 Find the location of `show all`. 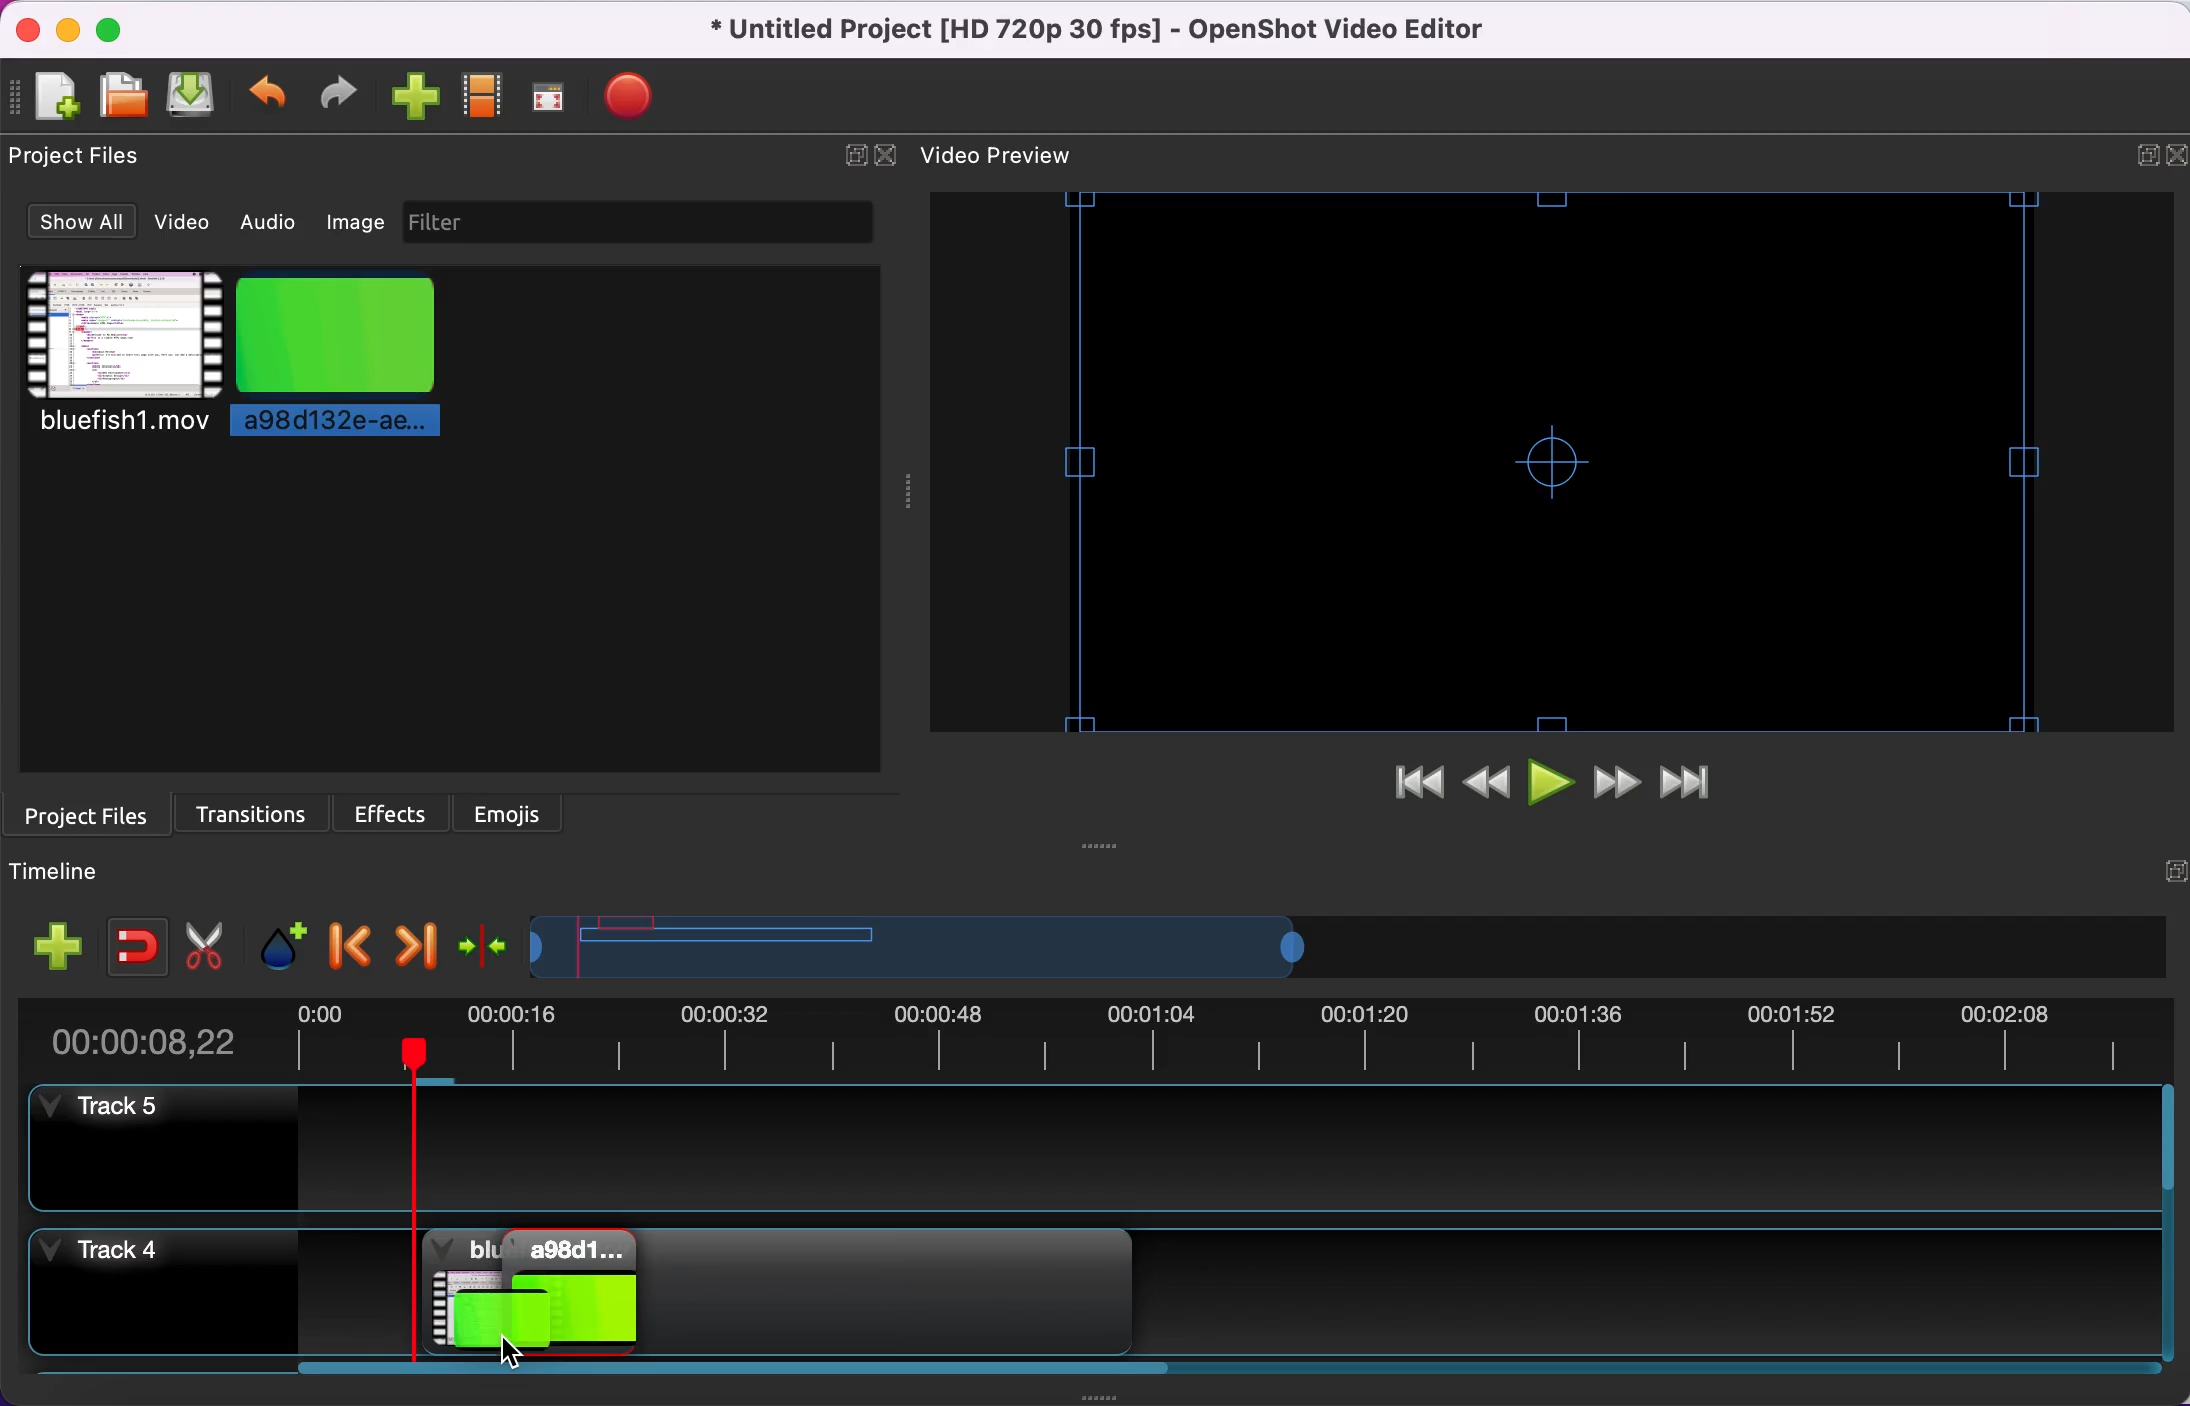

show all is located at coordinates (78, 222).